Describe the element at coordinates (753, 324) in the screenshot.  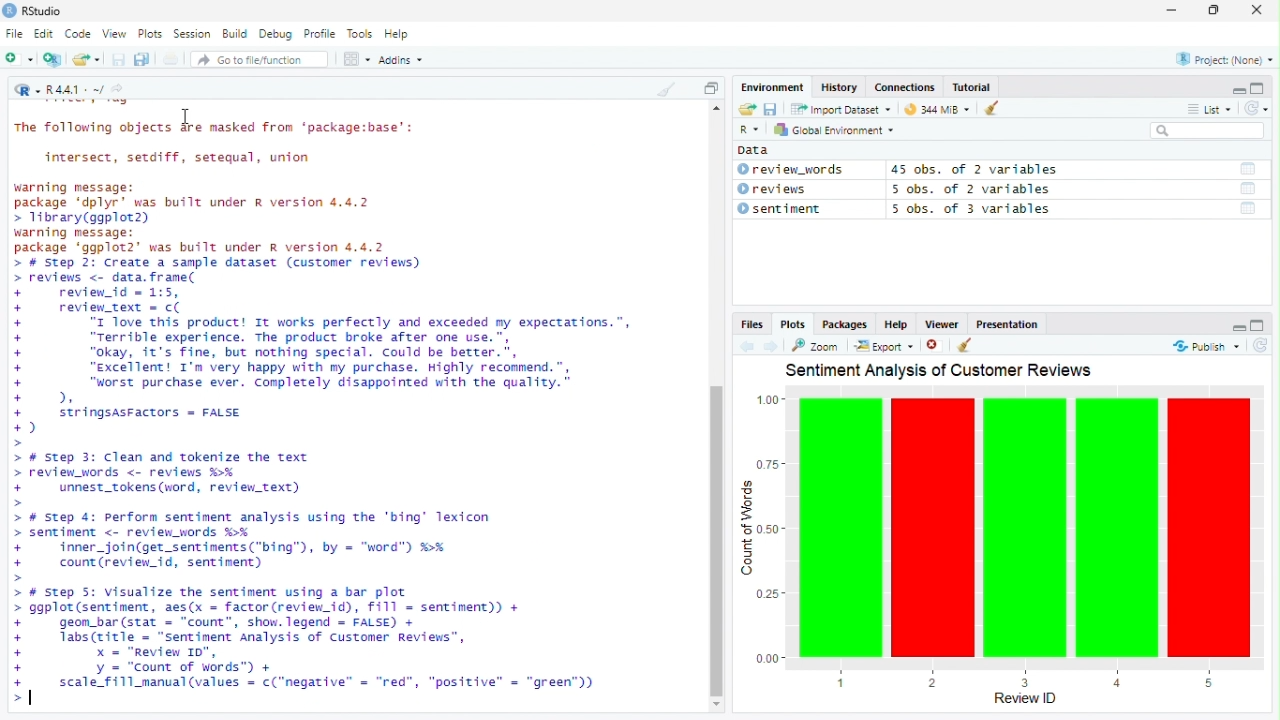
I see `Files` at that location.